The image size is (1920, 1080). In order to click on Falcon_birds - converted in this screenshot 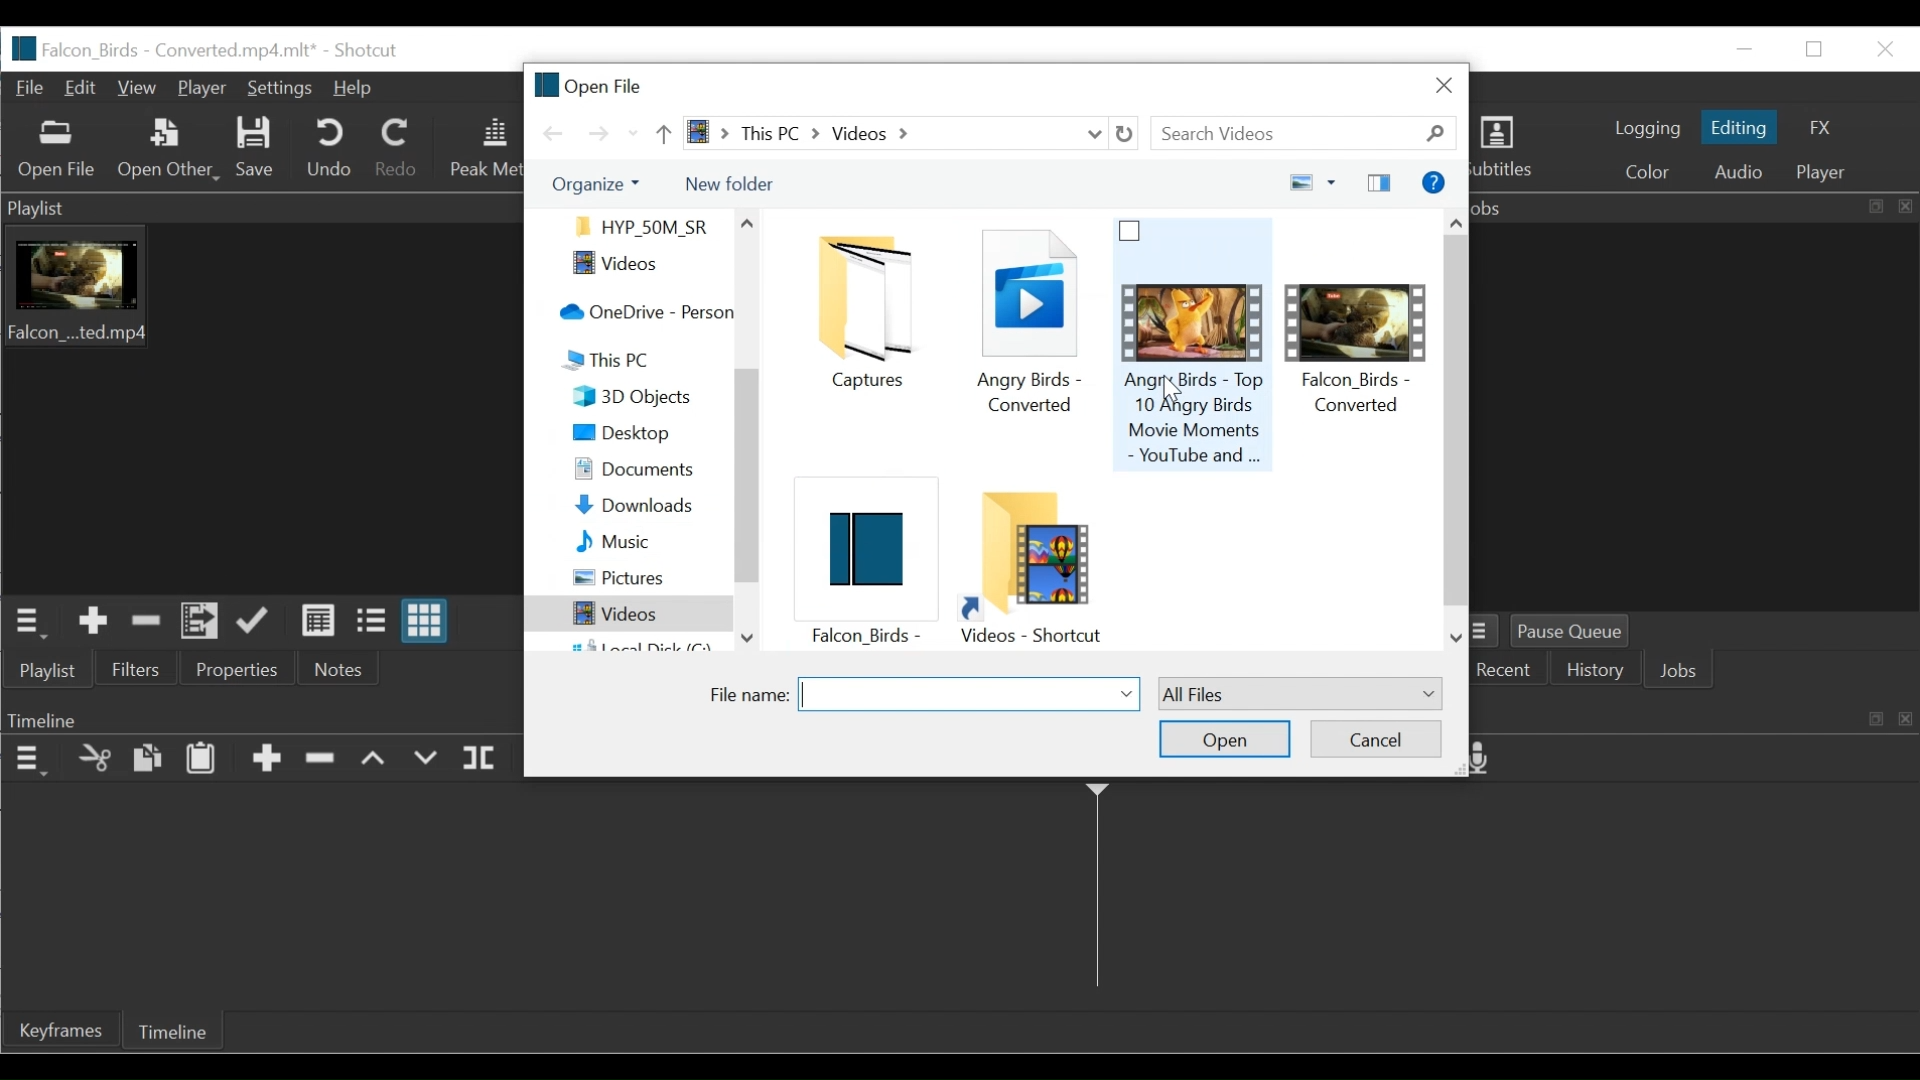, I will do `click(1360, 335)`.